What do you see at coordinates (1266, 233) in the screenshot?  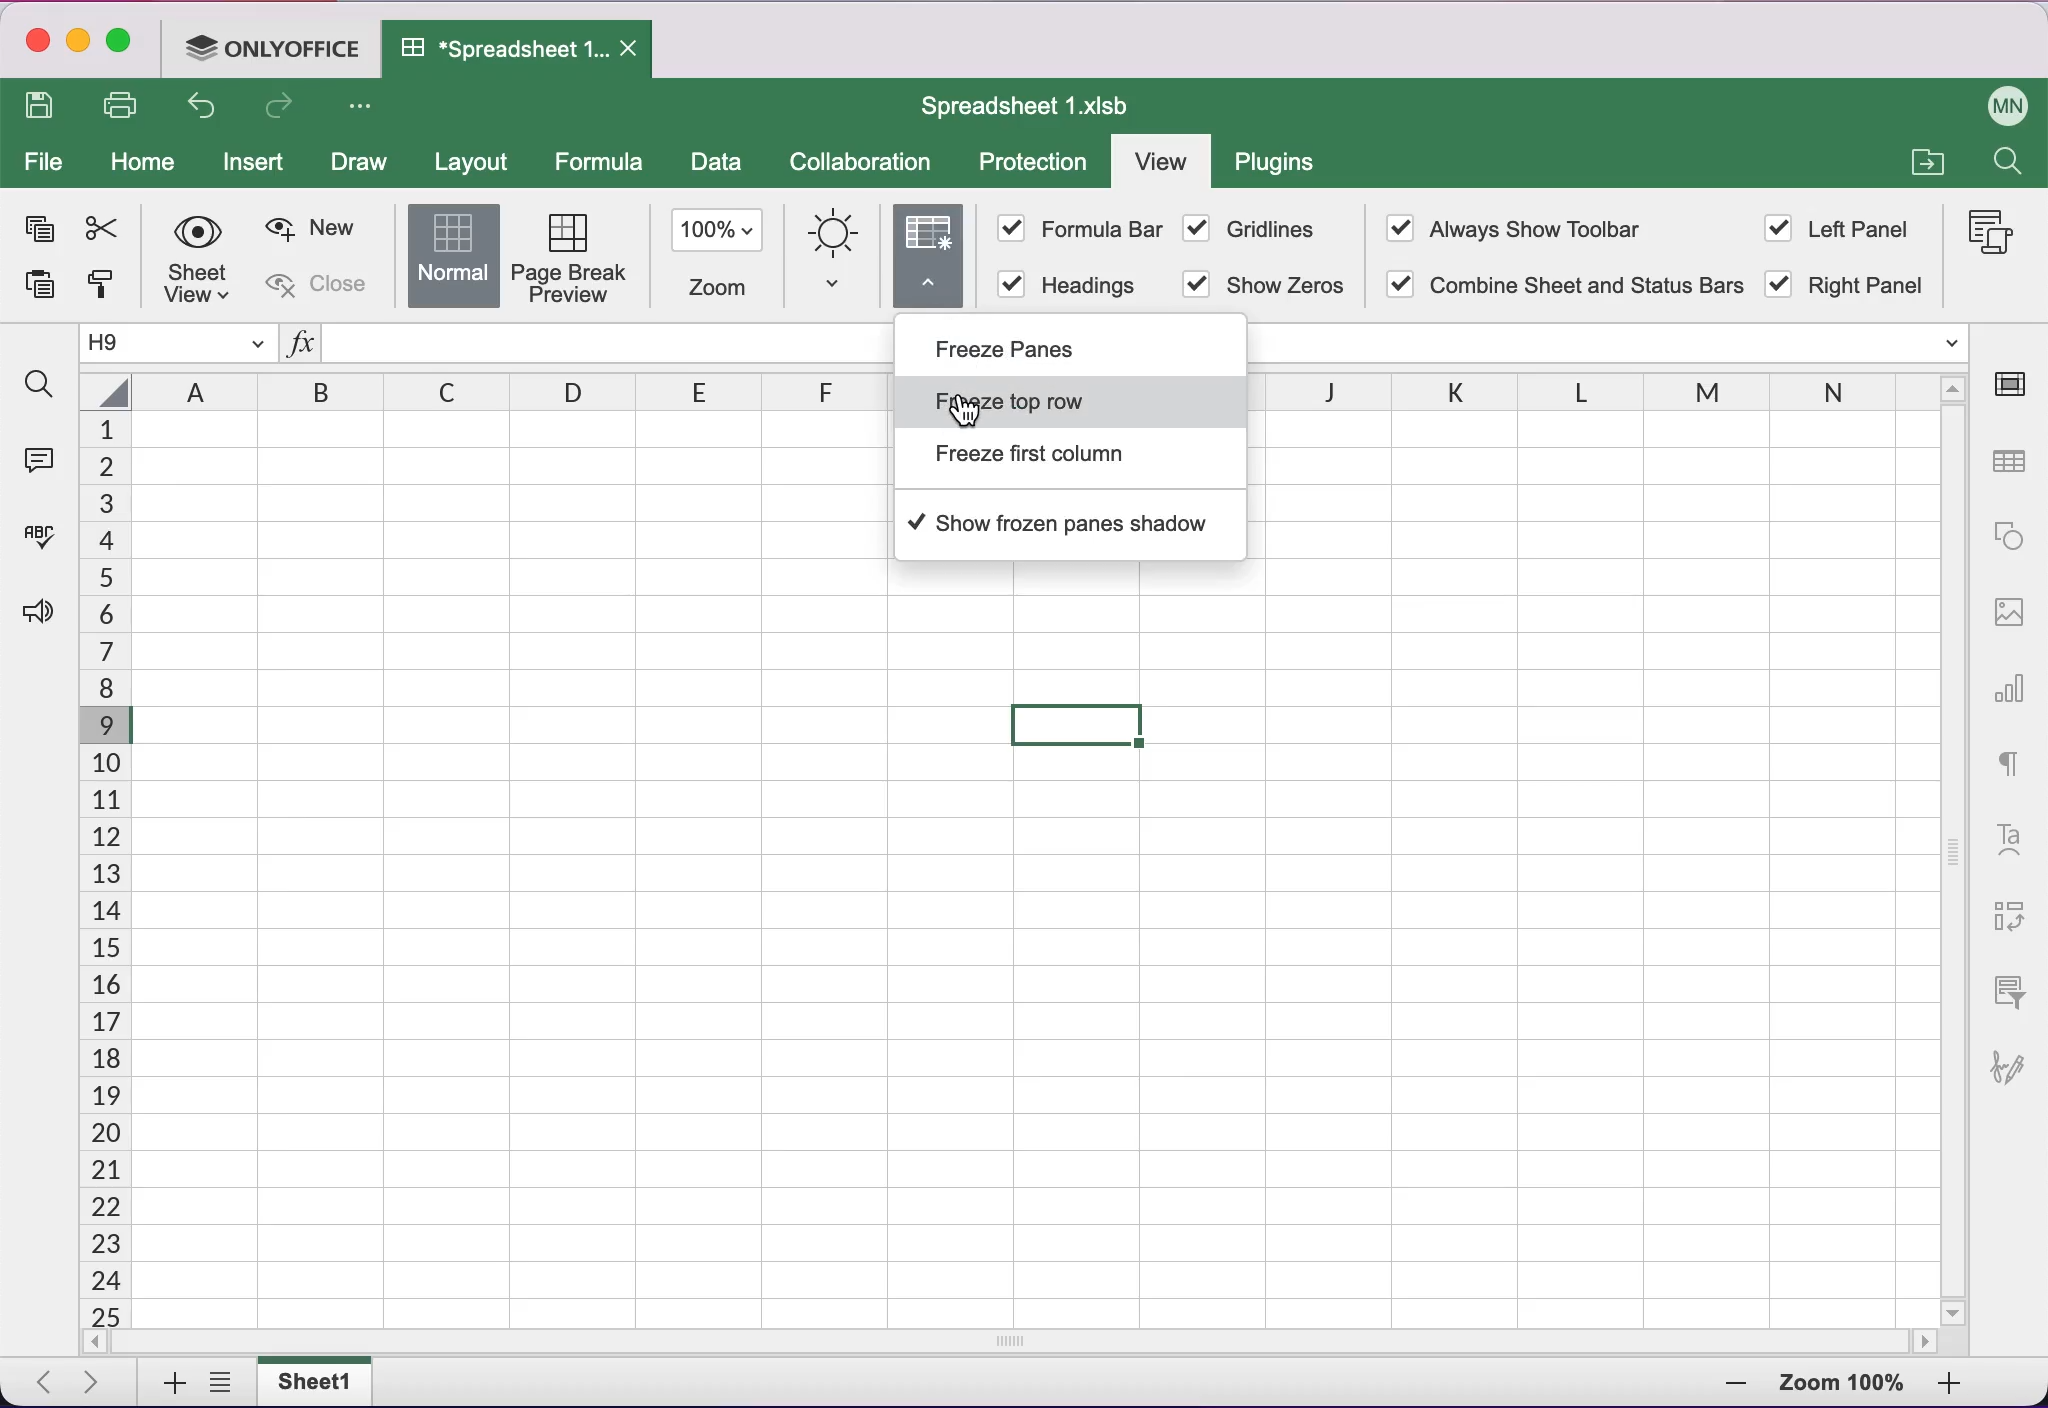 I see `gridlines` at bounding box center [1266, 233].